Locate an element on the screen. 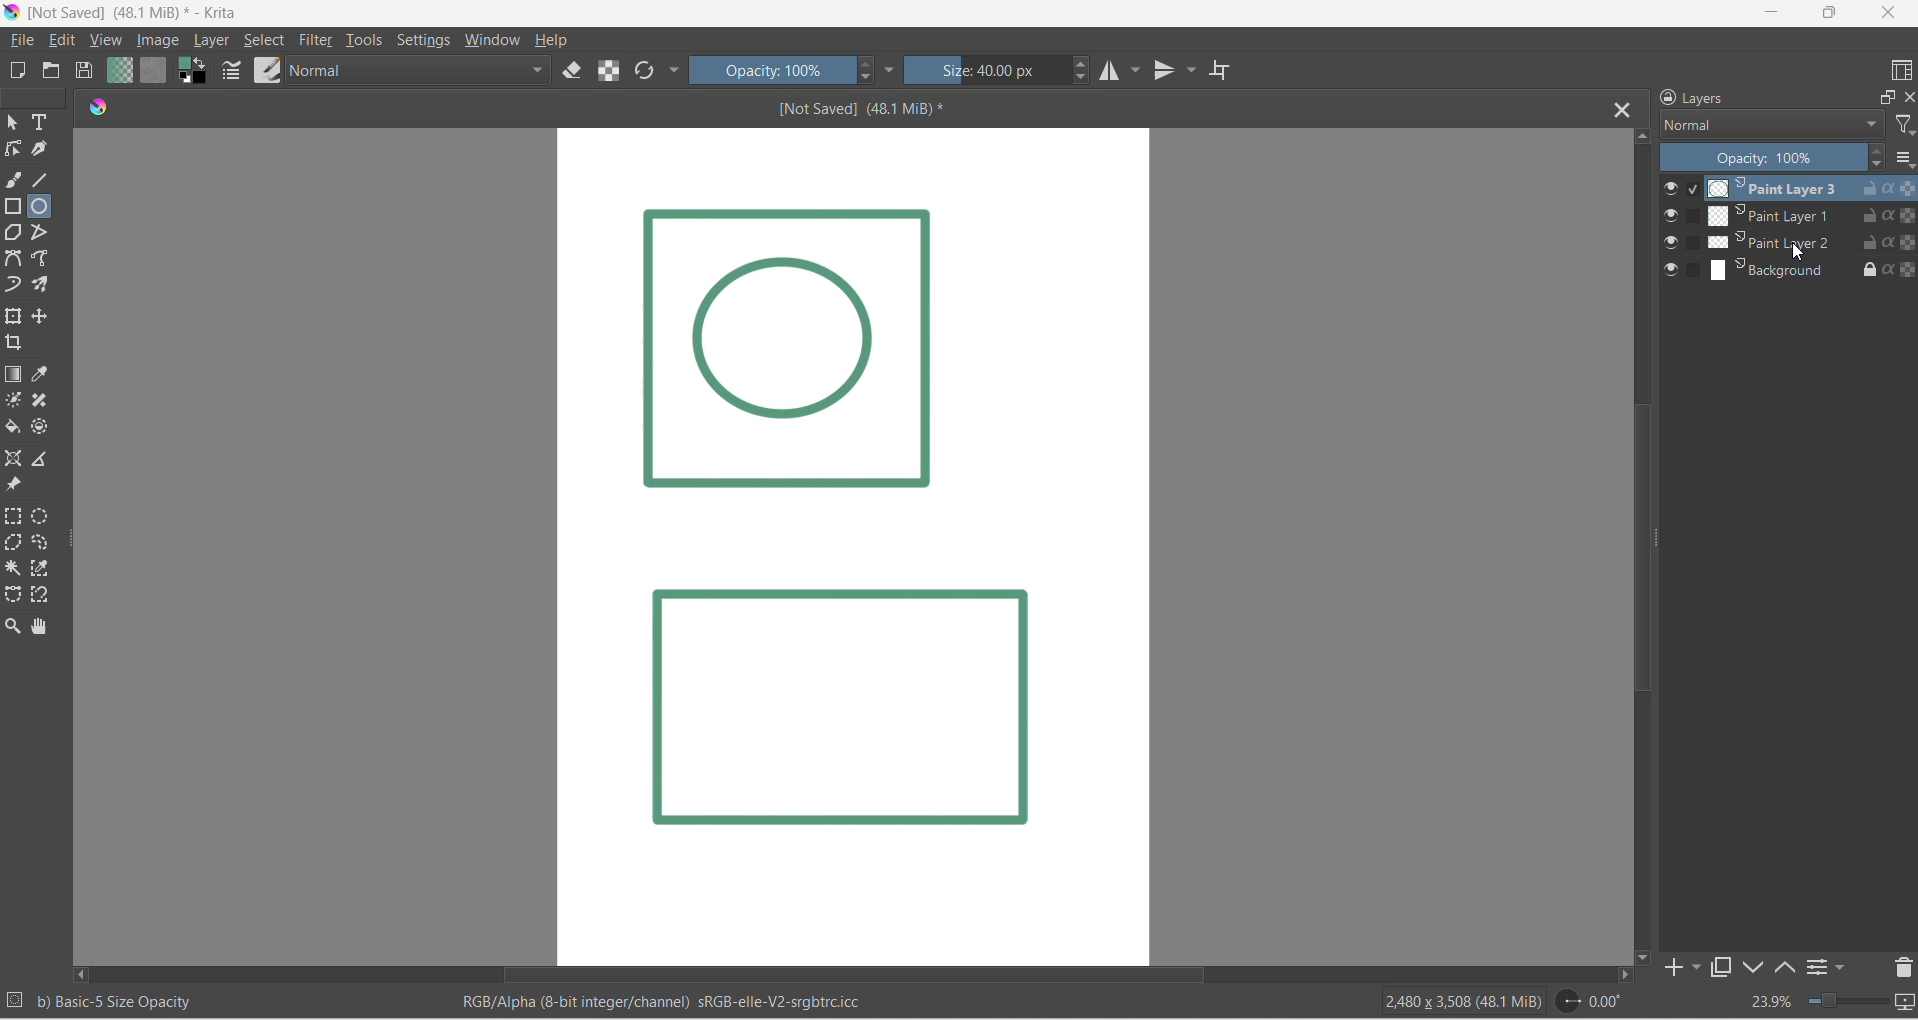  layers heading is located at coordinates (1750, 96).